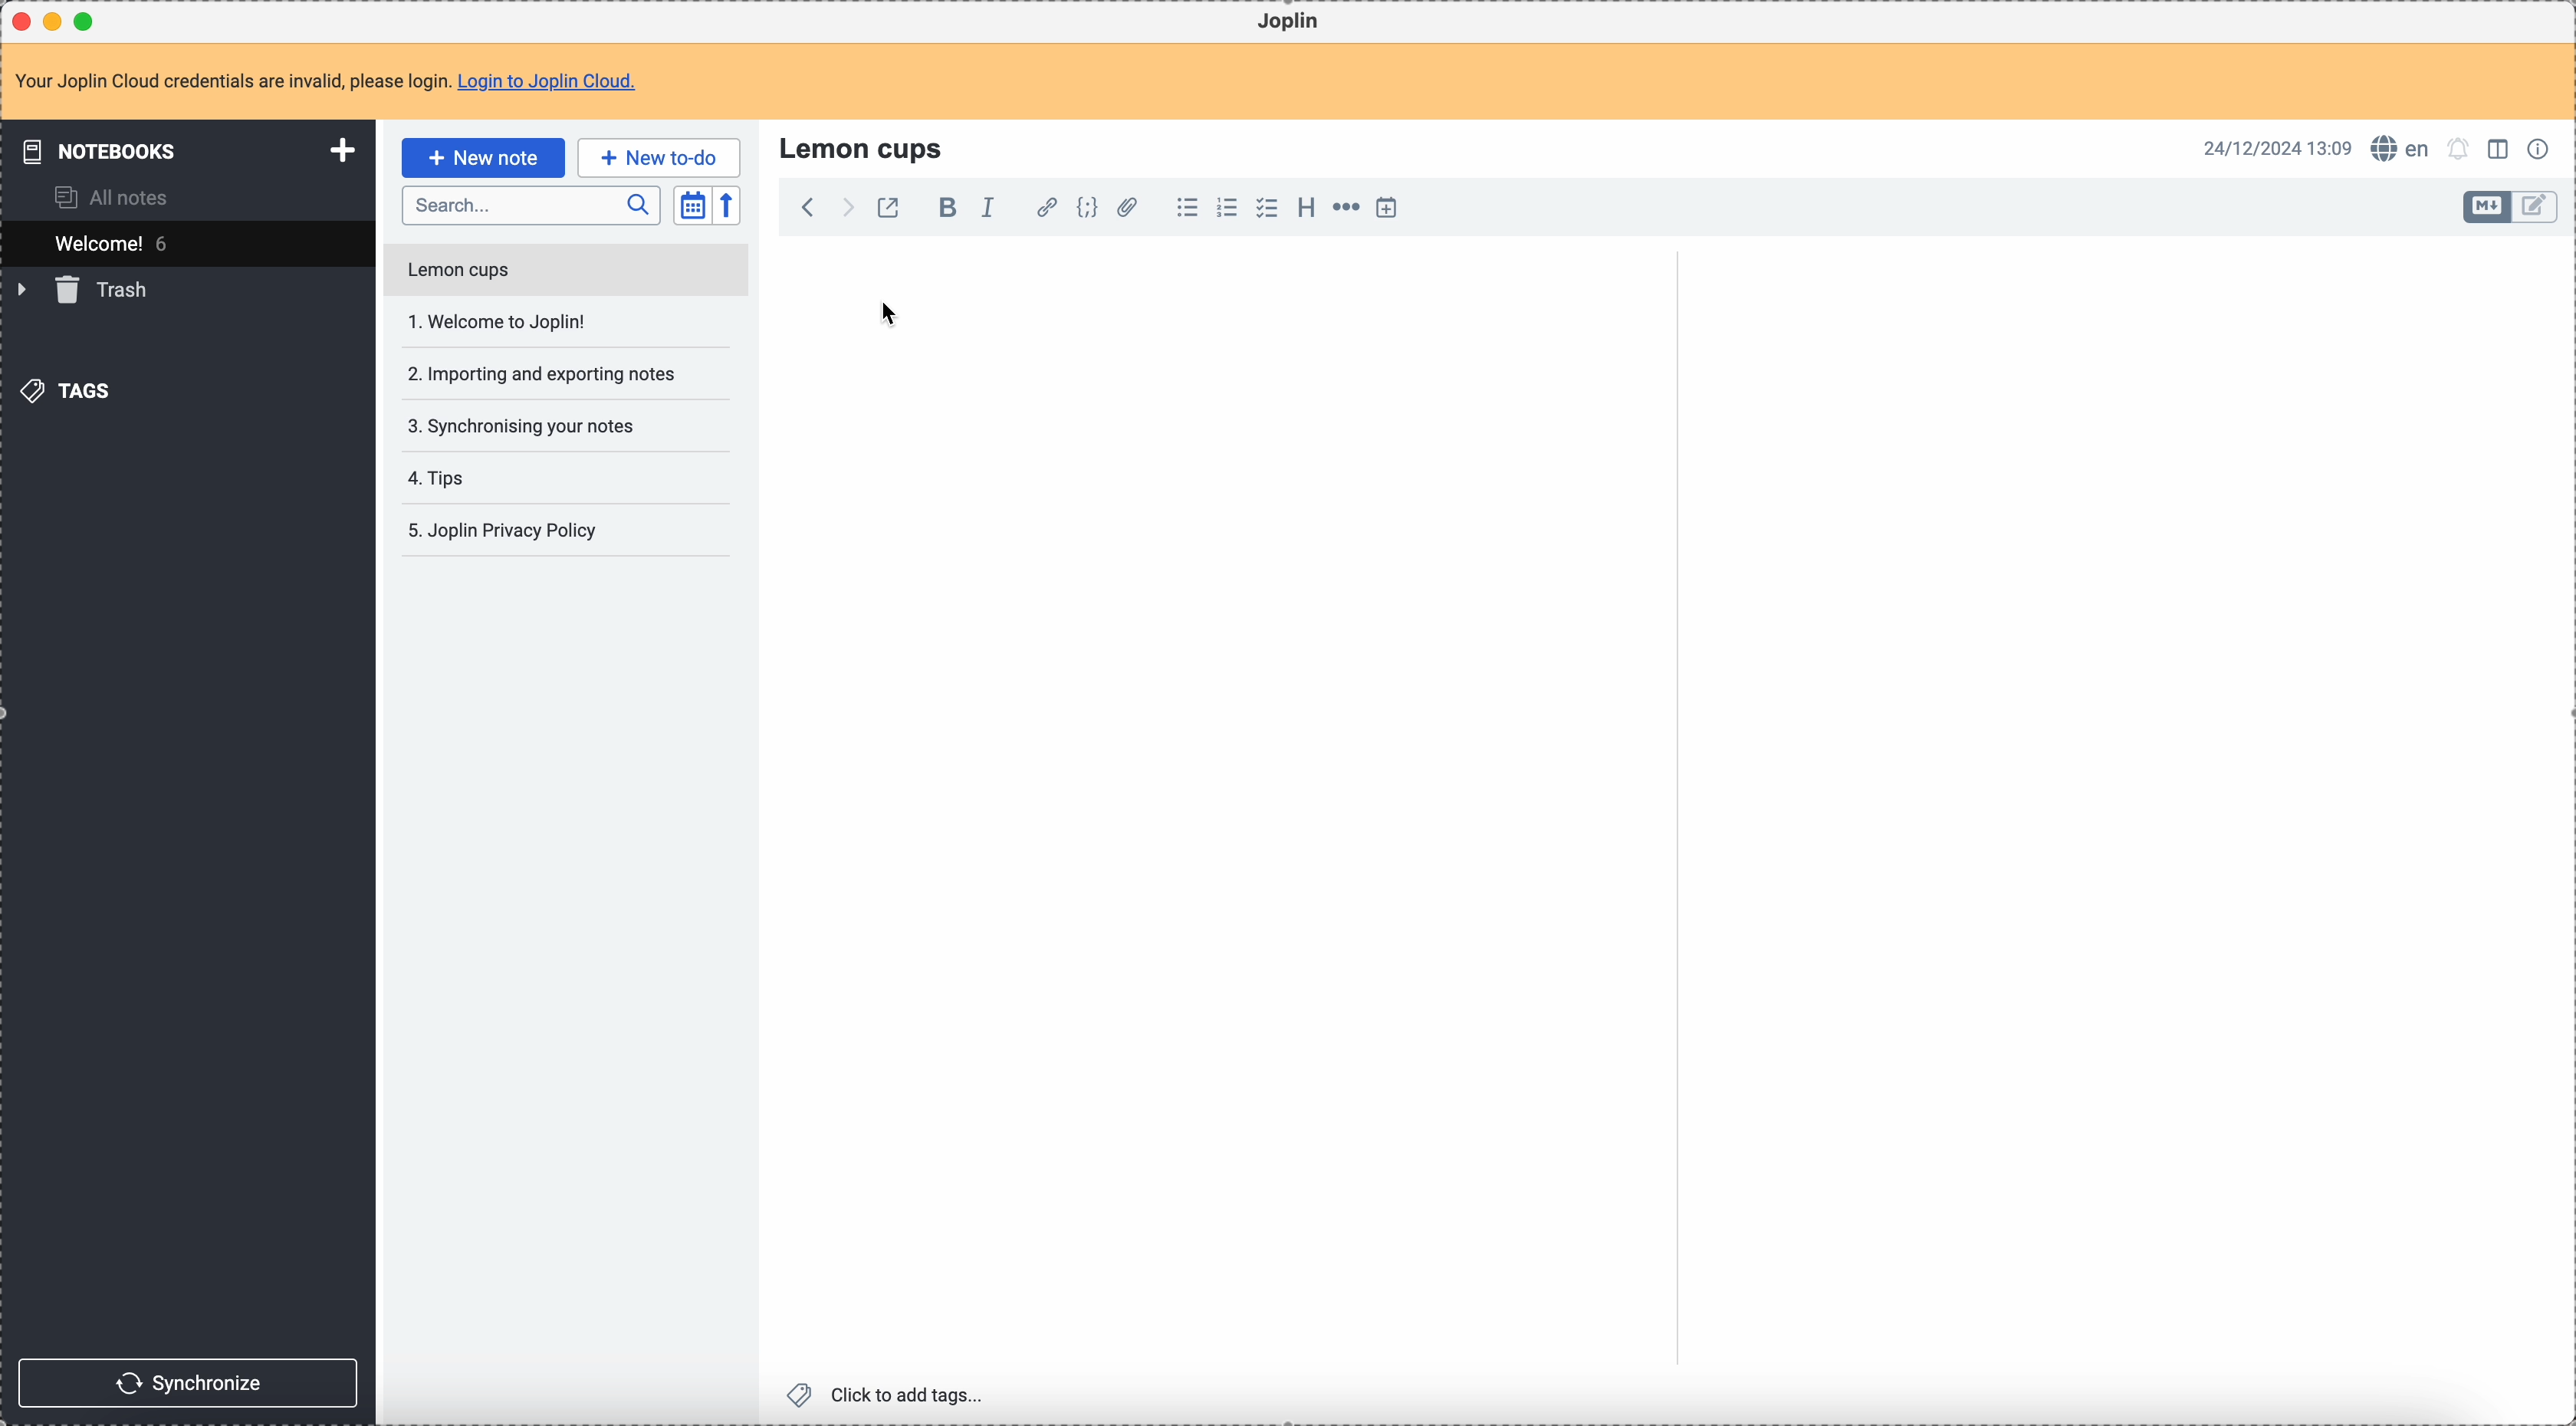 The width and height of the screenshot is (2576, 1426). What do you see at coordinates (2406, 148) in the screenshot?
I see `spell checker` at bounding box center [2406, 148].